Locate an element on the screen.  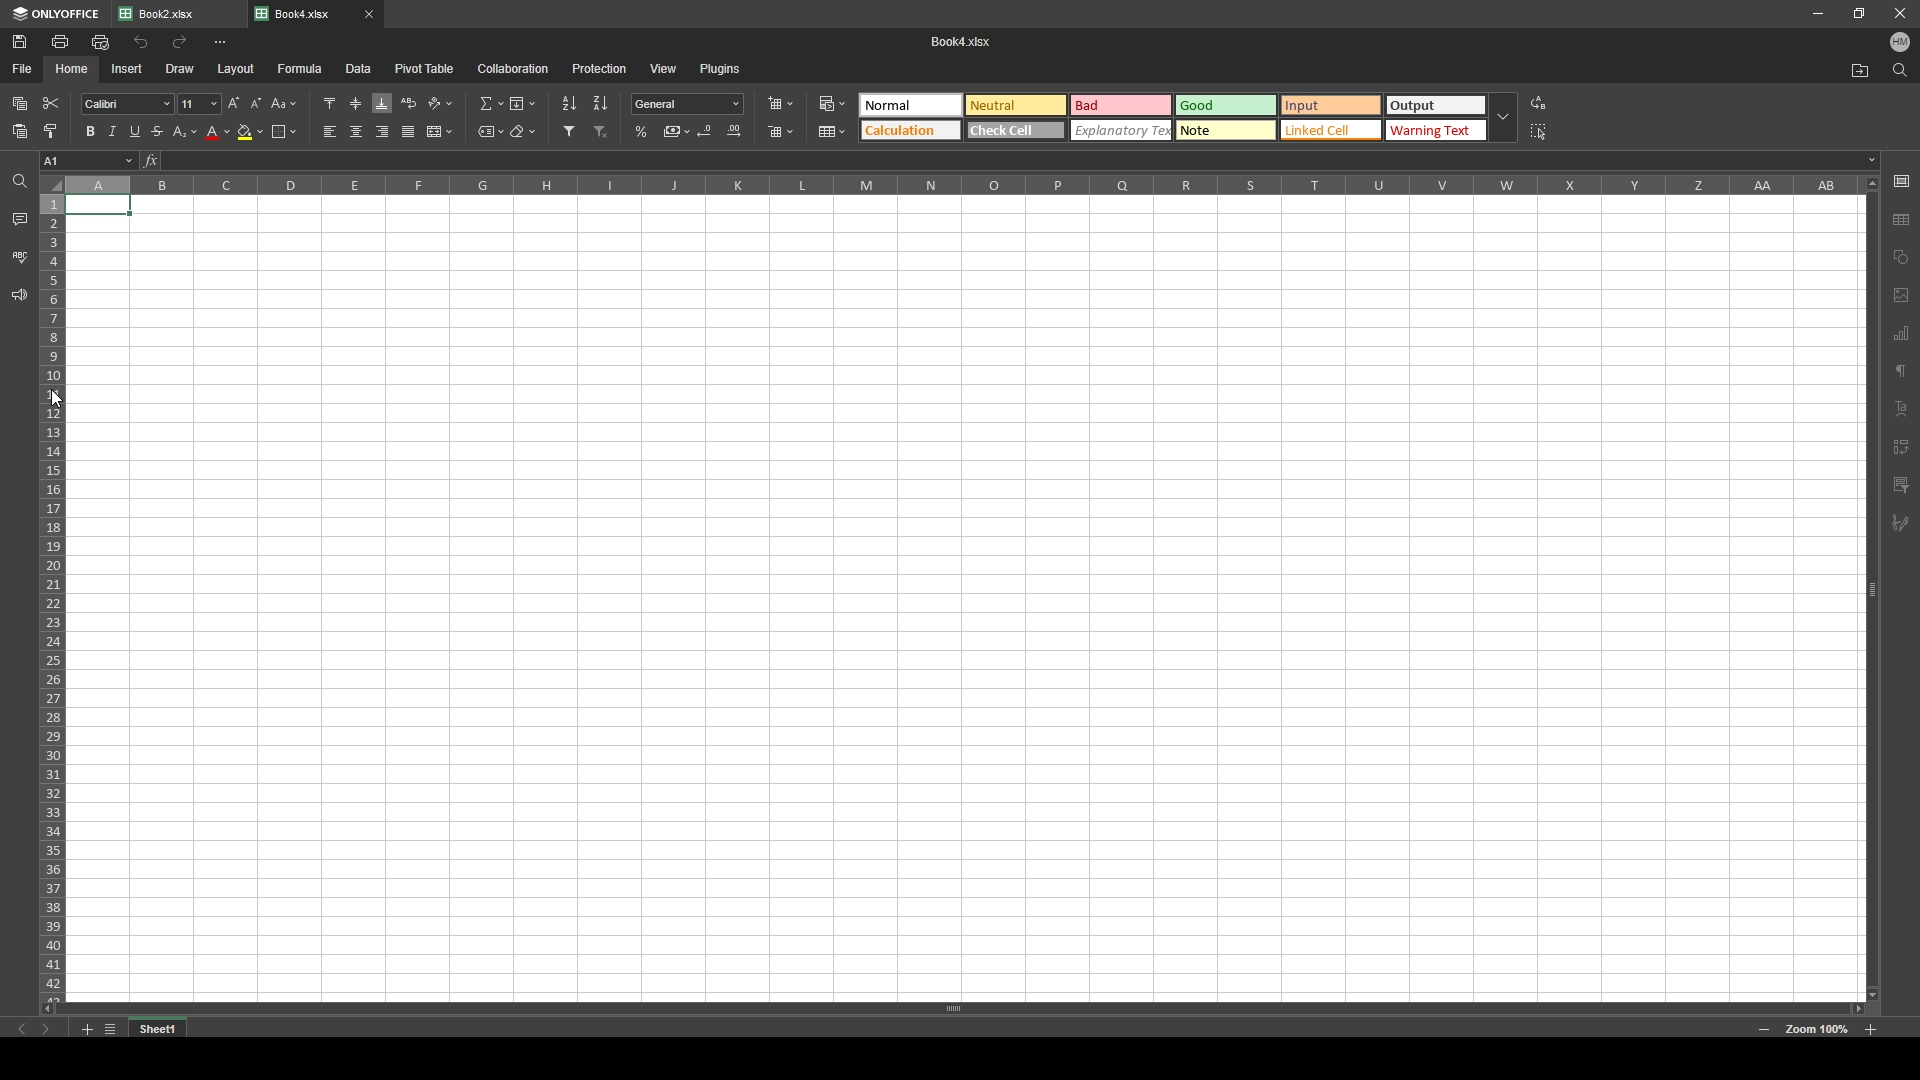
Bad is located at coordinates (1123, 105).